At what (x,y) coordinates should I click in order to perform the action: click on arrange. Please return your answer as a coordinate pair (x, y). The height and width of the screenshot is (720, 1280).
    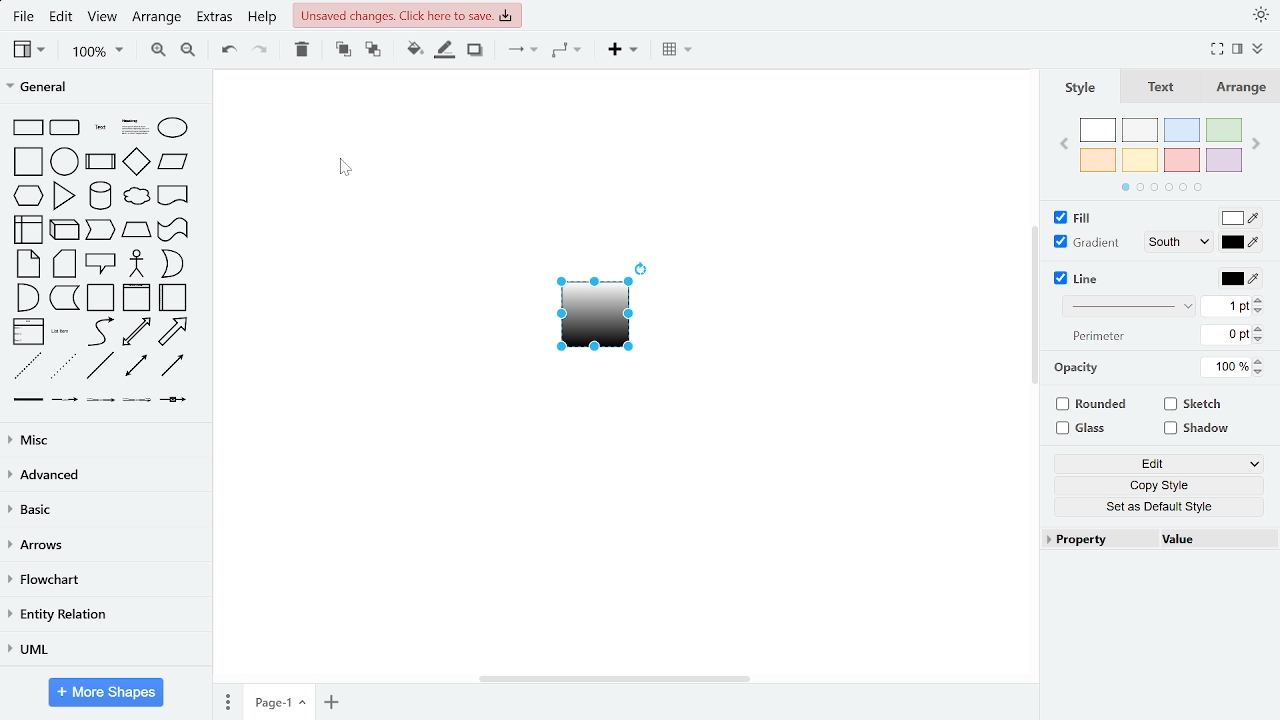
    Looking at the image, I should click on (158, 17).